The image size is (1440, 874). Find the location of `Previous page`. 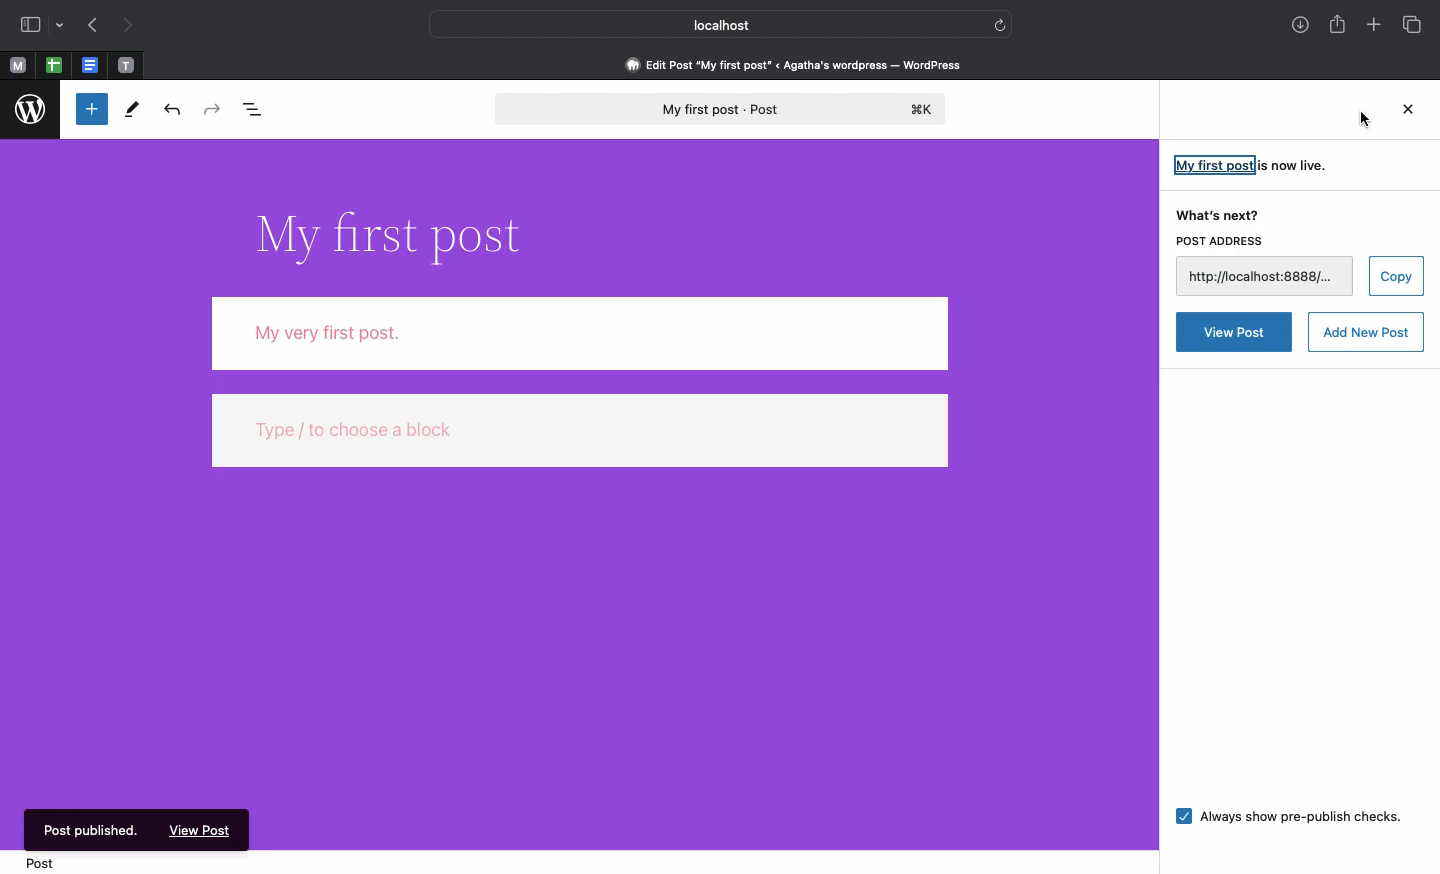

Previous page is located at coordinates (91, 26).